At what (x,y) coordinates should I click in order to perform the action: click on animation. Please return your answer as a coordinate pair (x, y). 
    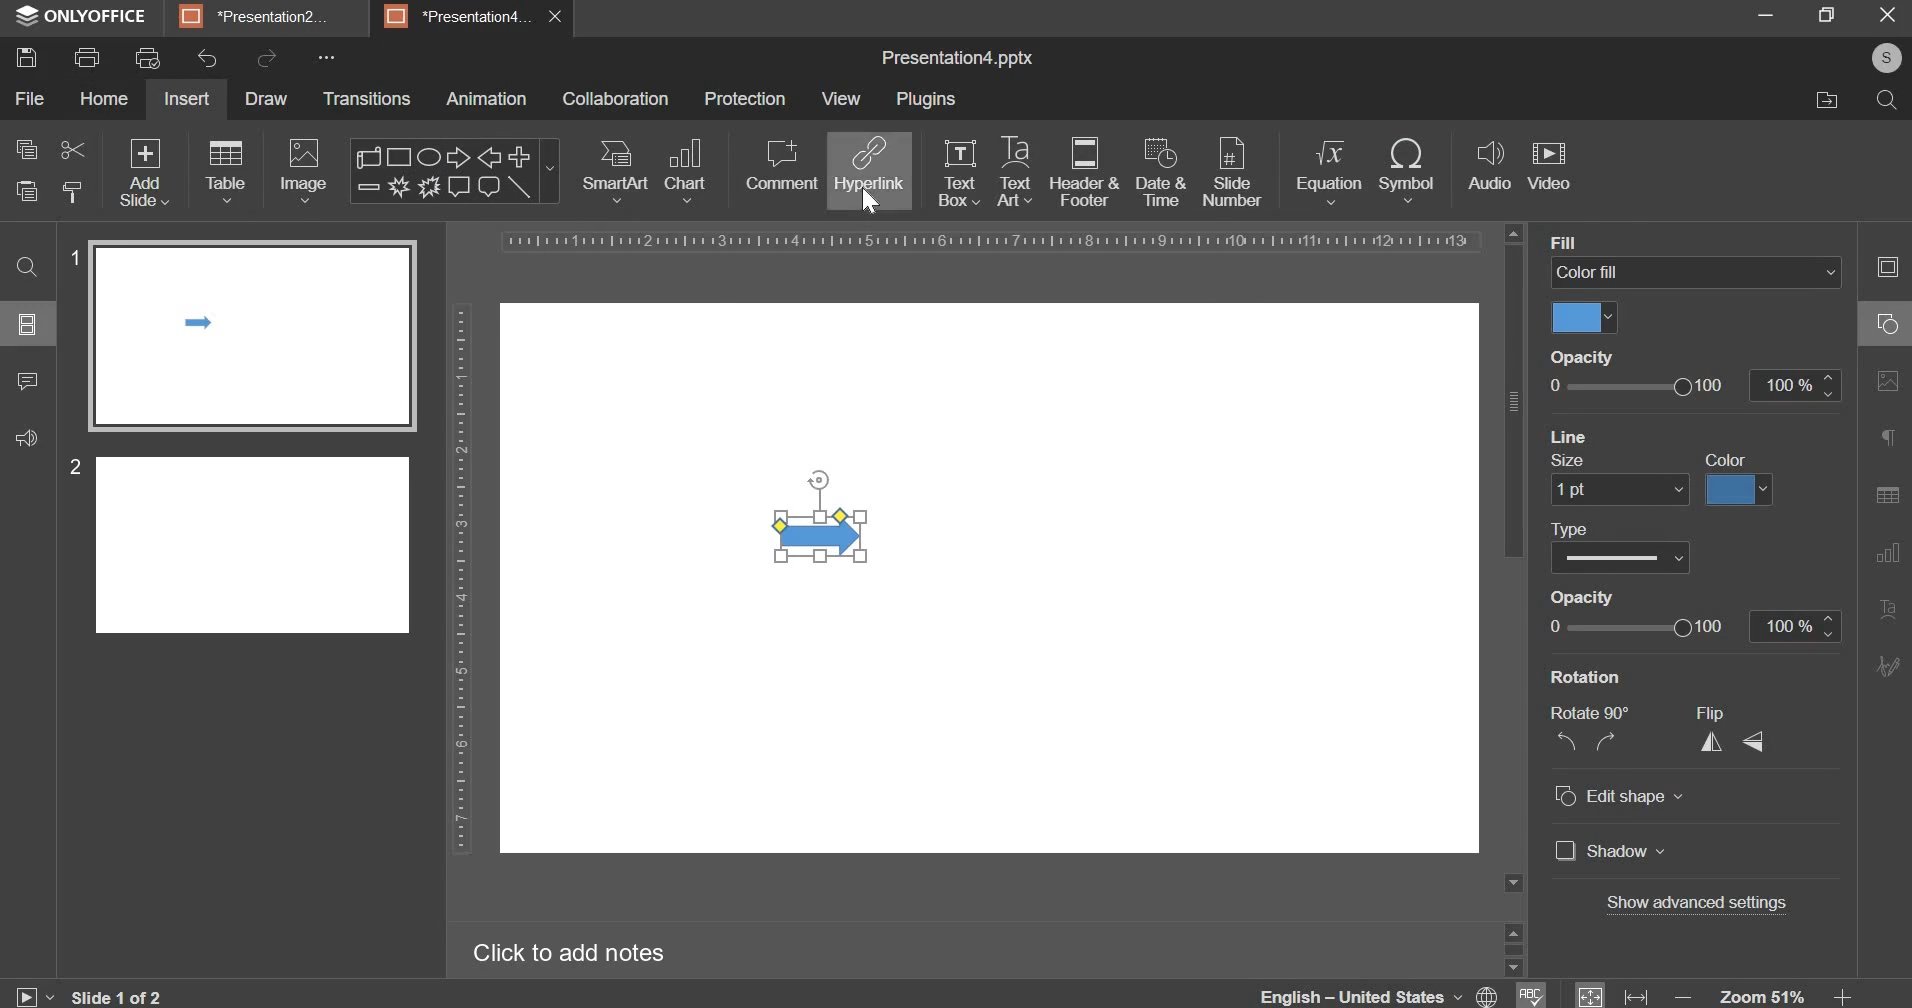
    Looking at the image, I should click on (485, 101).